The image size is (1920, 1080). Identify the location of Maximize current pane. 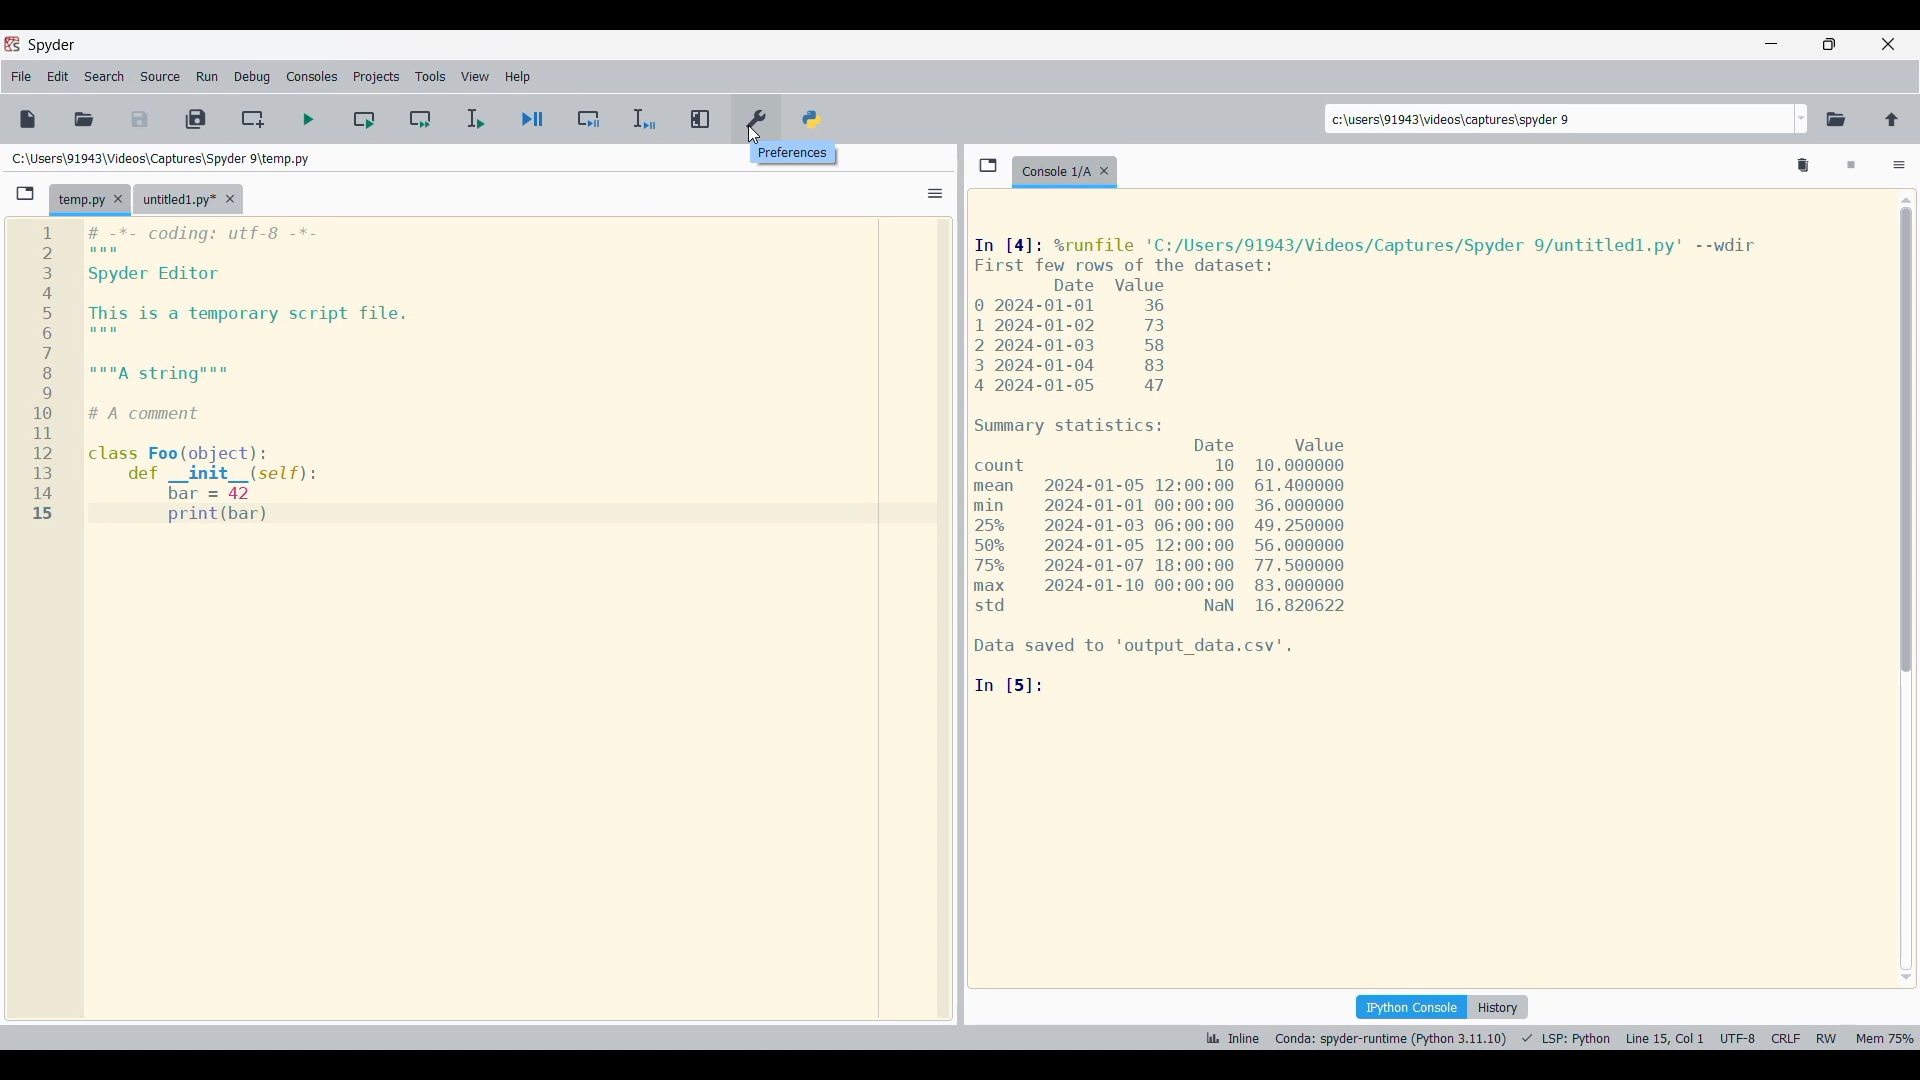
(700, 119).